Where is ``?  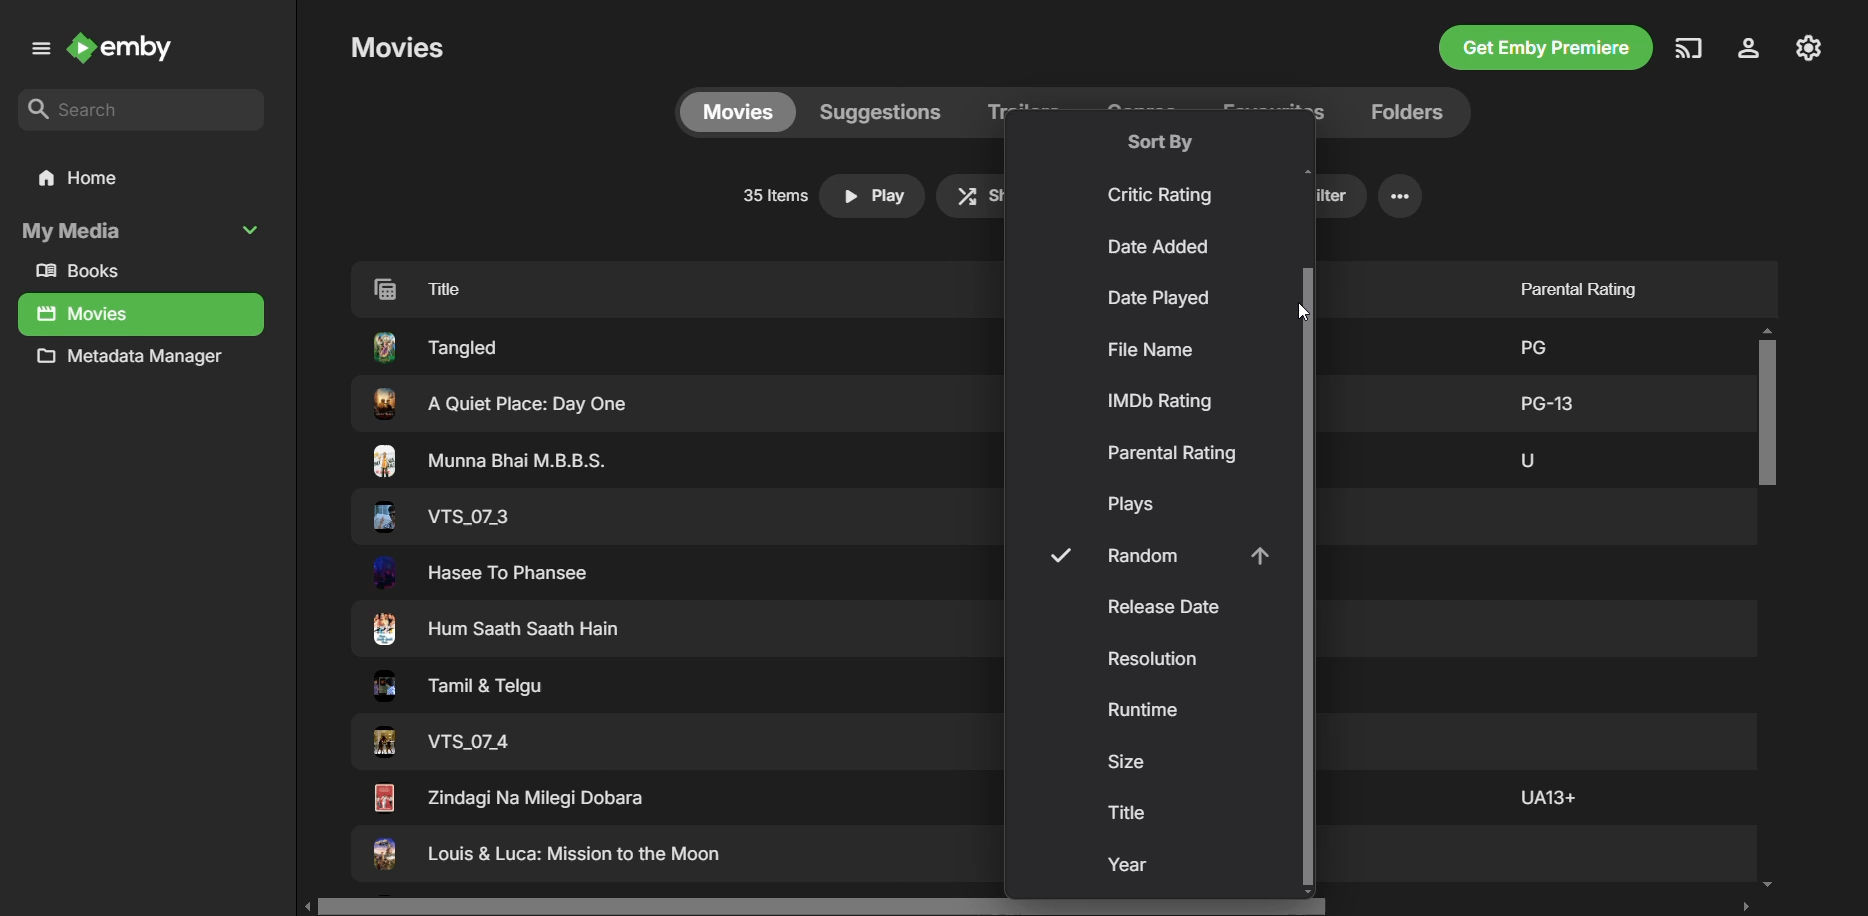
 is located at coordinates (483, 573).